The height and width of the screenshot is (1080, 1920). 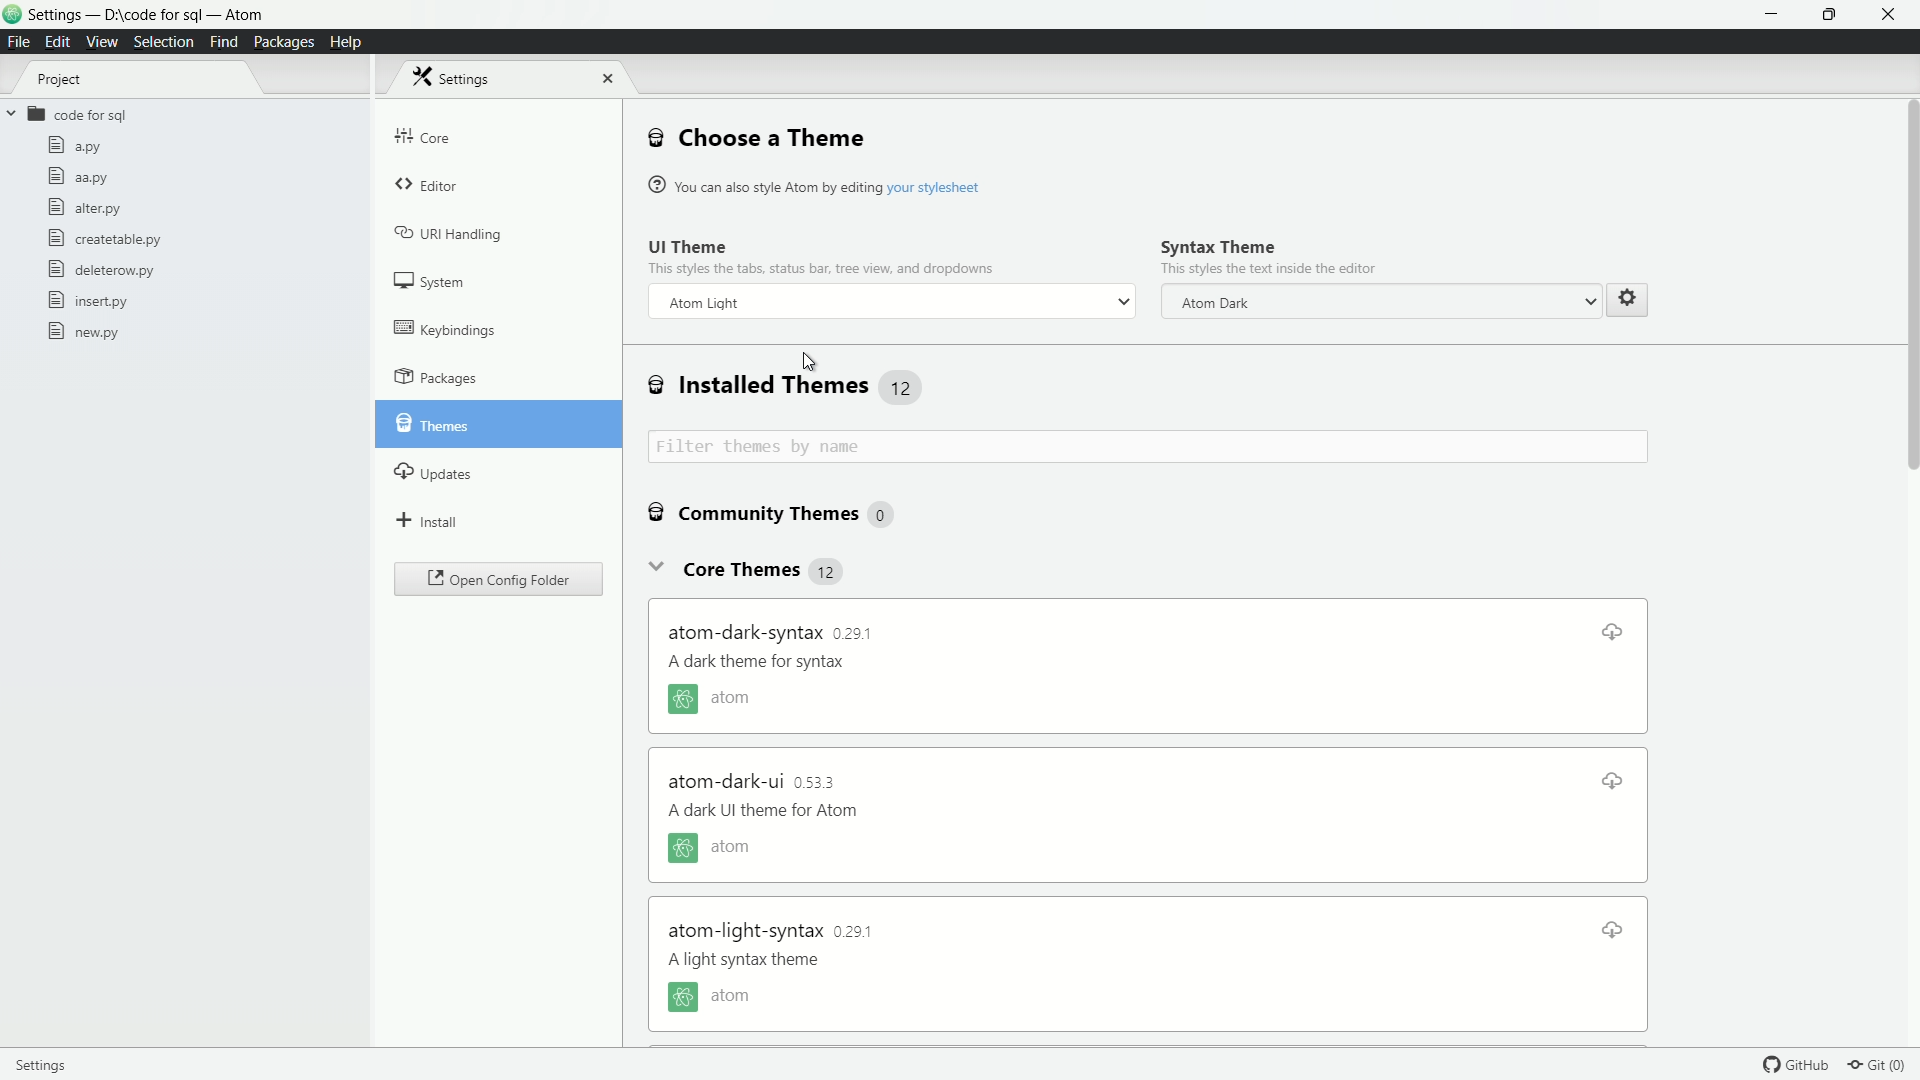 What do you see at coordinates (100, 272) in the screenshot?
I see `deleterow.py file` at bounding box center [100, 272].